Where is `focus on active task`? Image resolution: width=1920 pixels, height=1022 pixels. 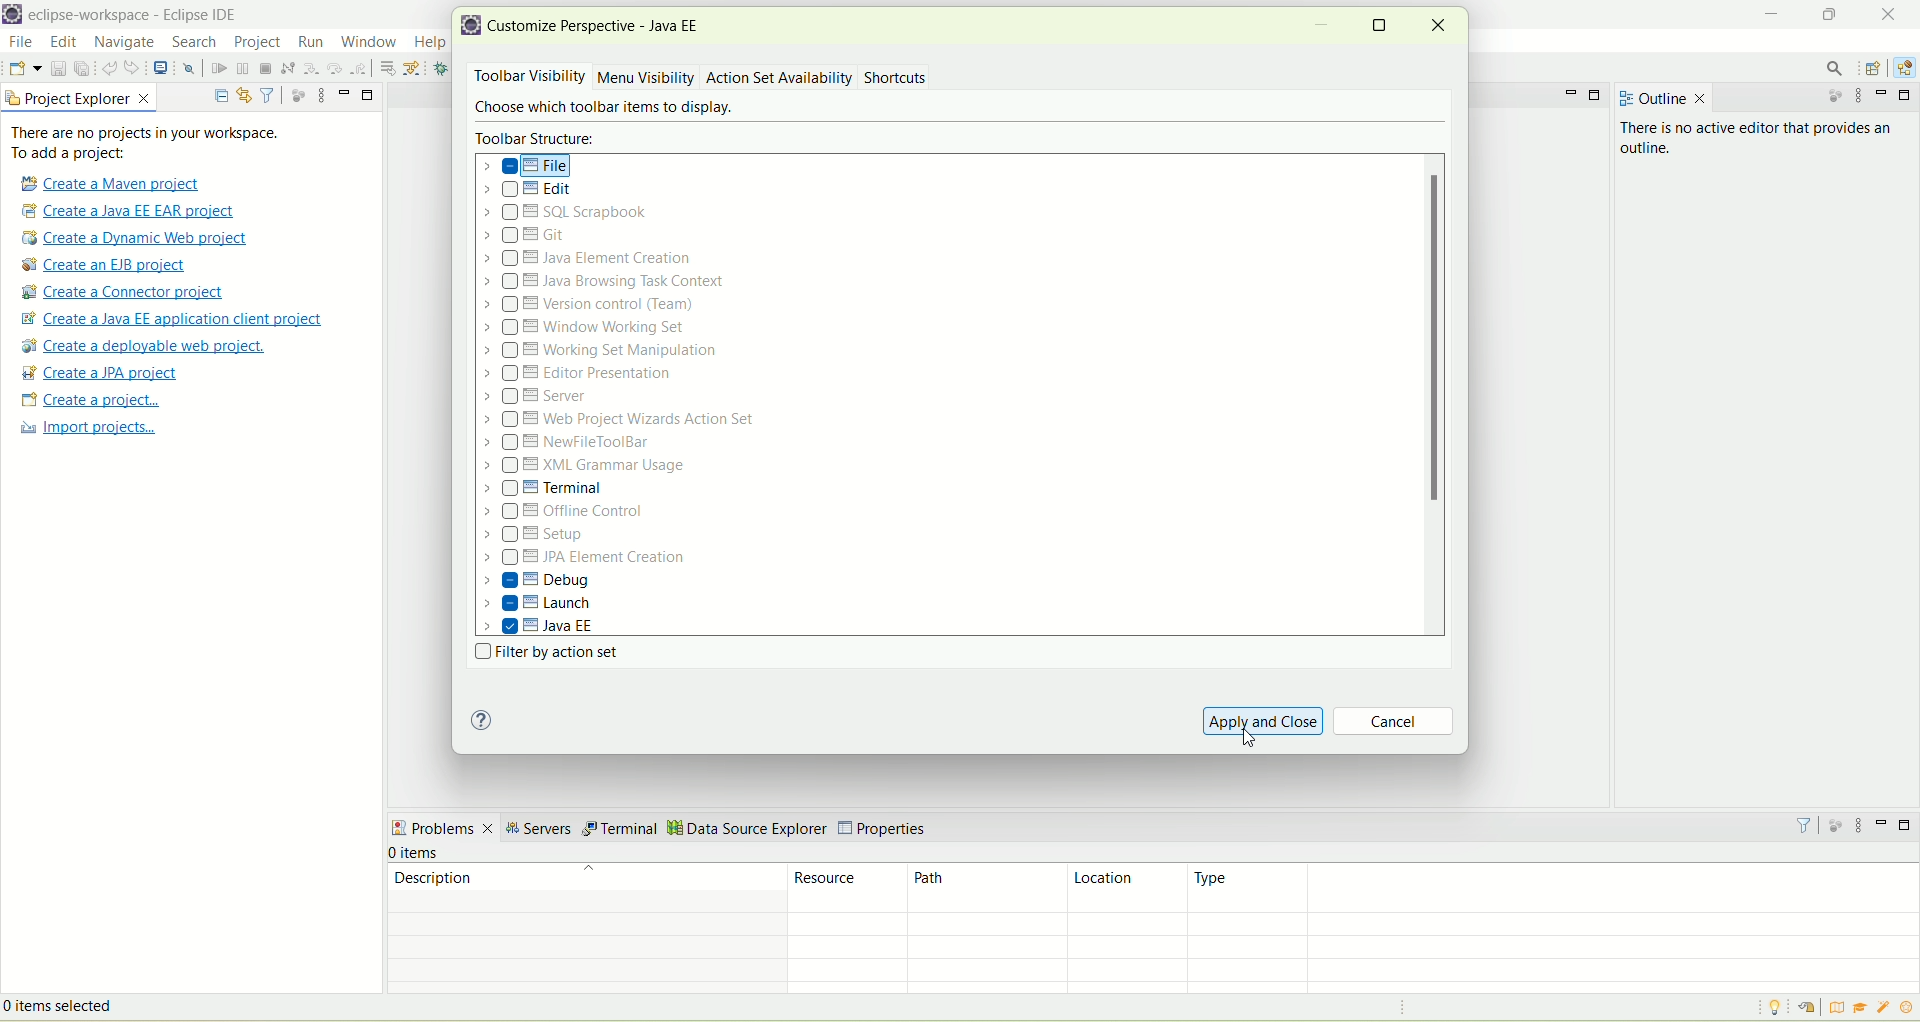
focus on active task is located at coordinates (1837, 826).